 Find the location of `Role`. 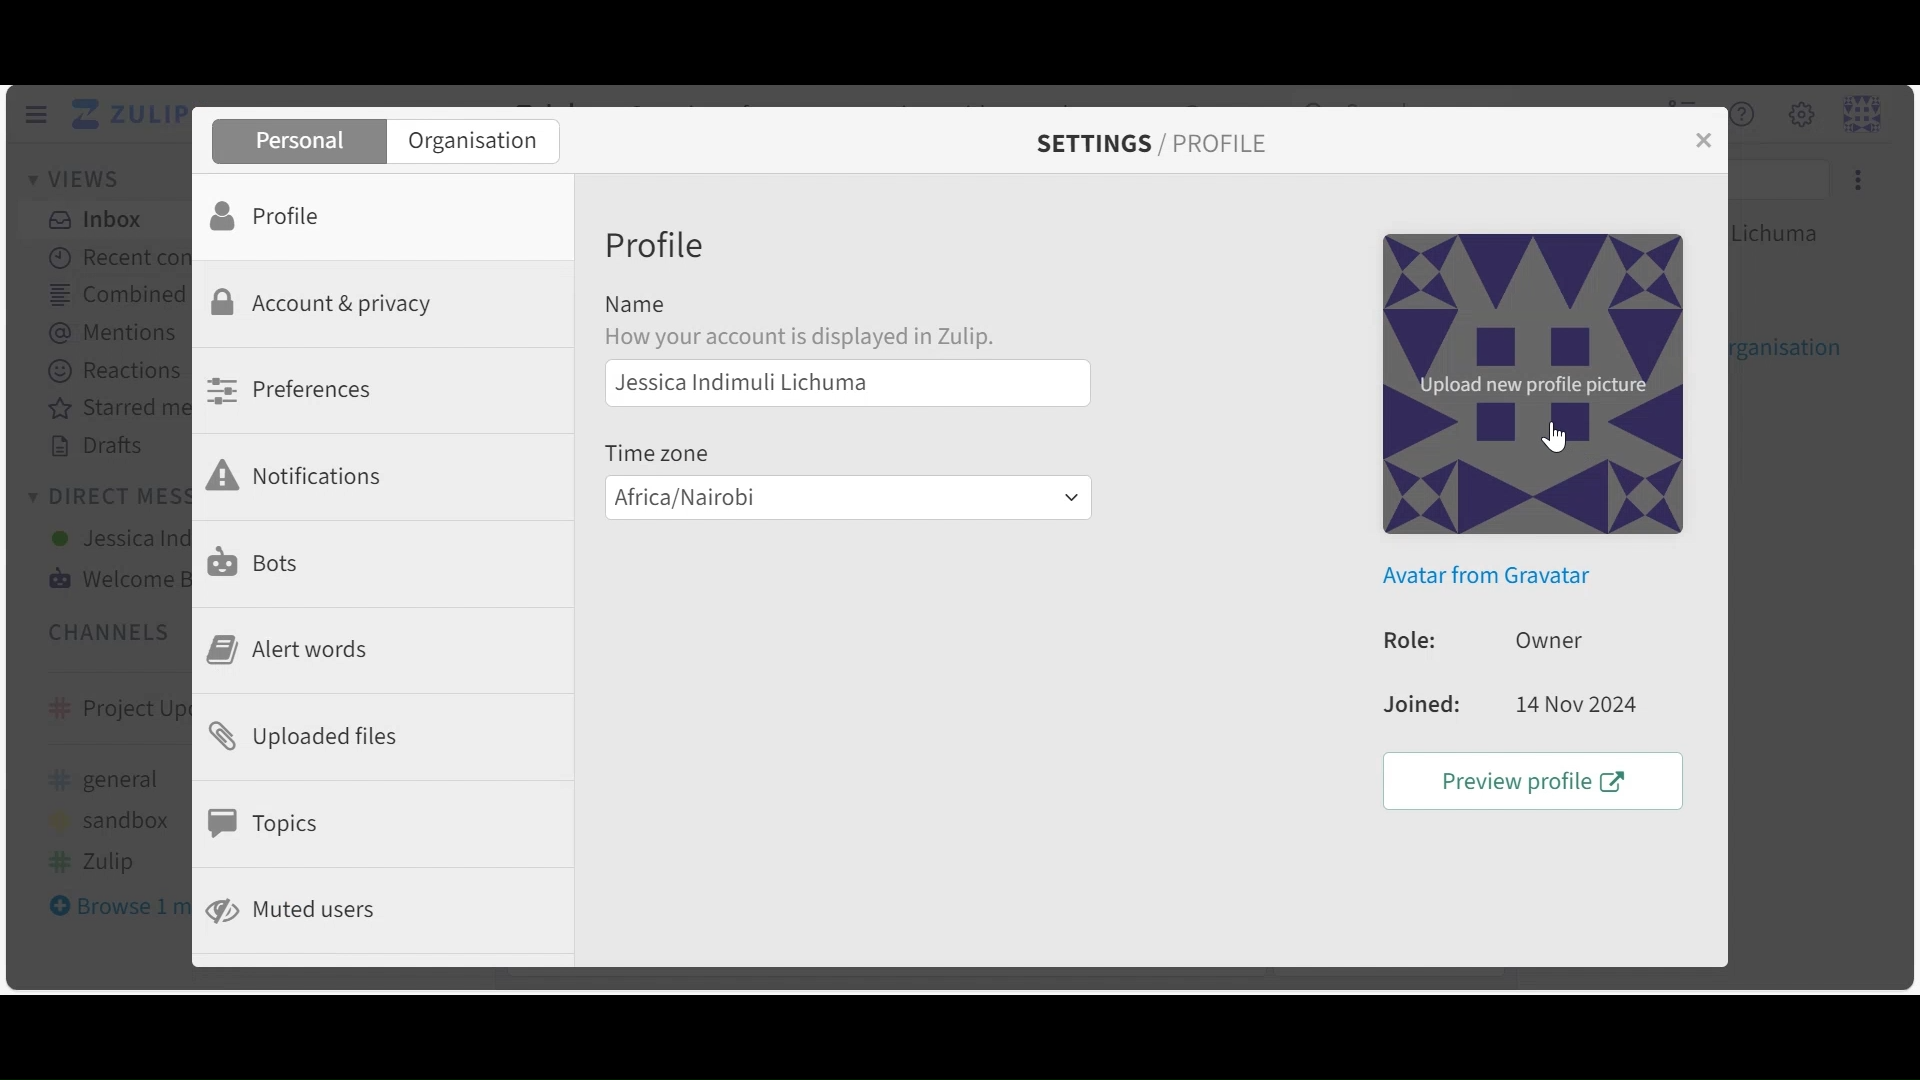

Role is located at coordinates (1487, 639).